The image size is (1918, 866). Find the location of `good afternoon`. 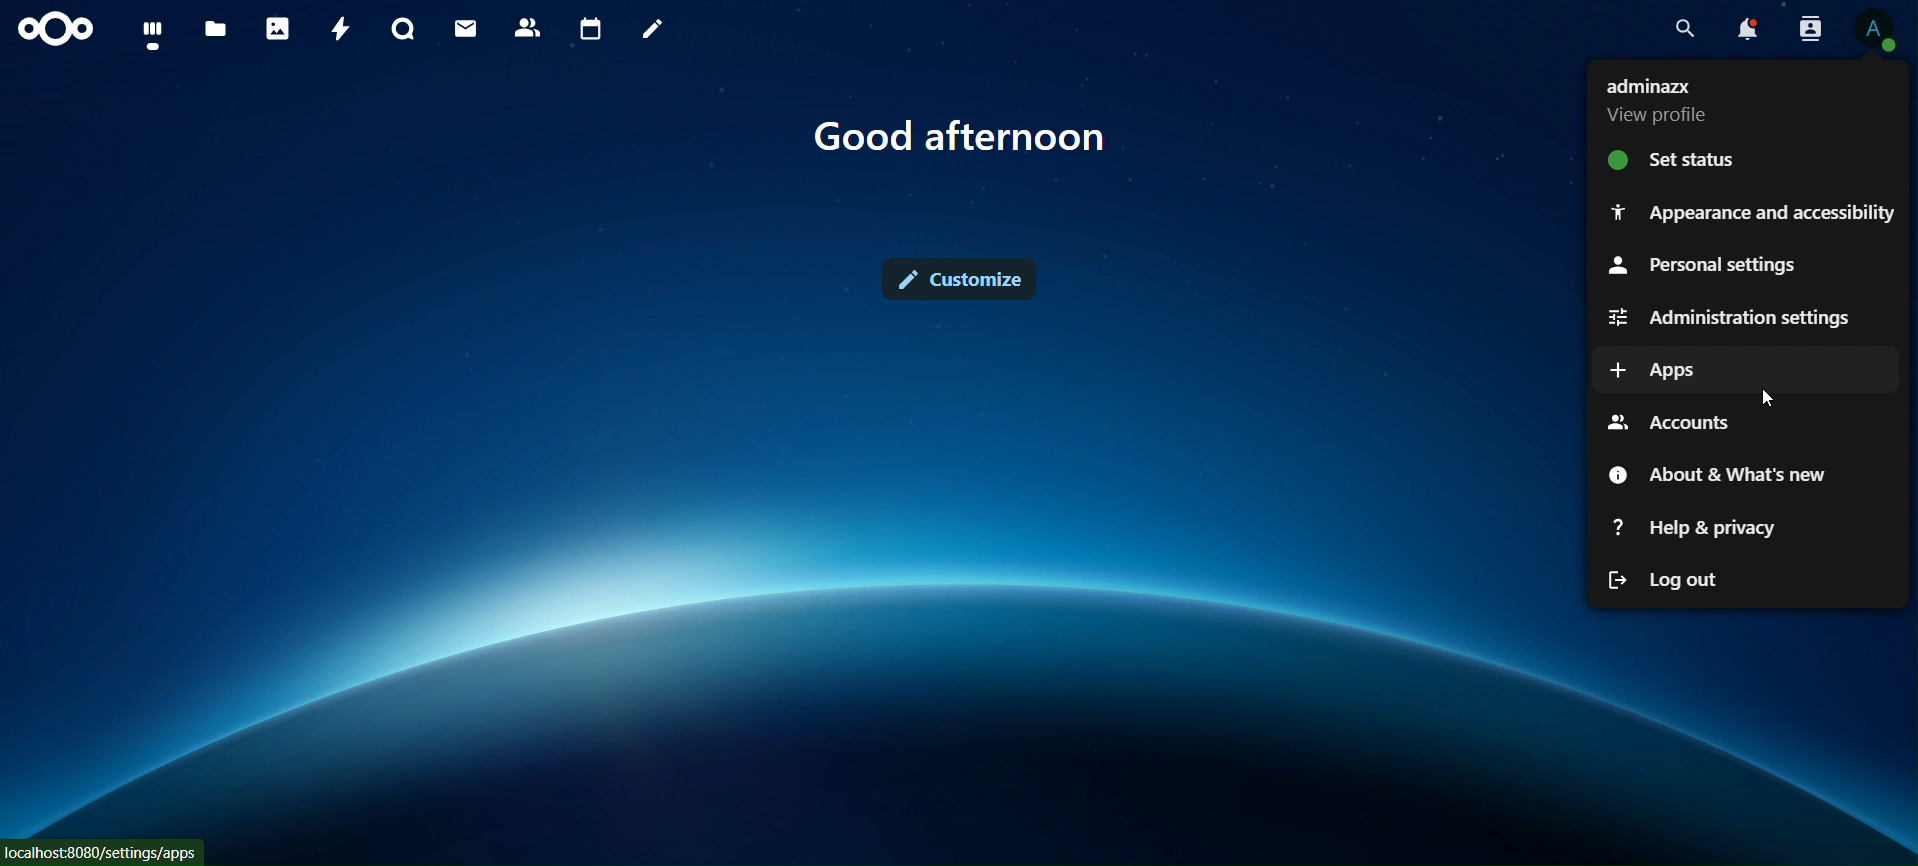

good afternoon is located at coordinates (971, 142).